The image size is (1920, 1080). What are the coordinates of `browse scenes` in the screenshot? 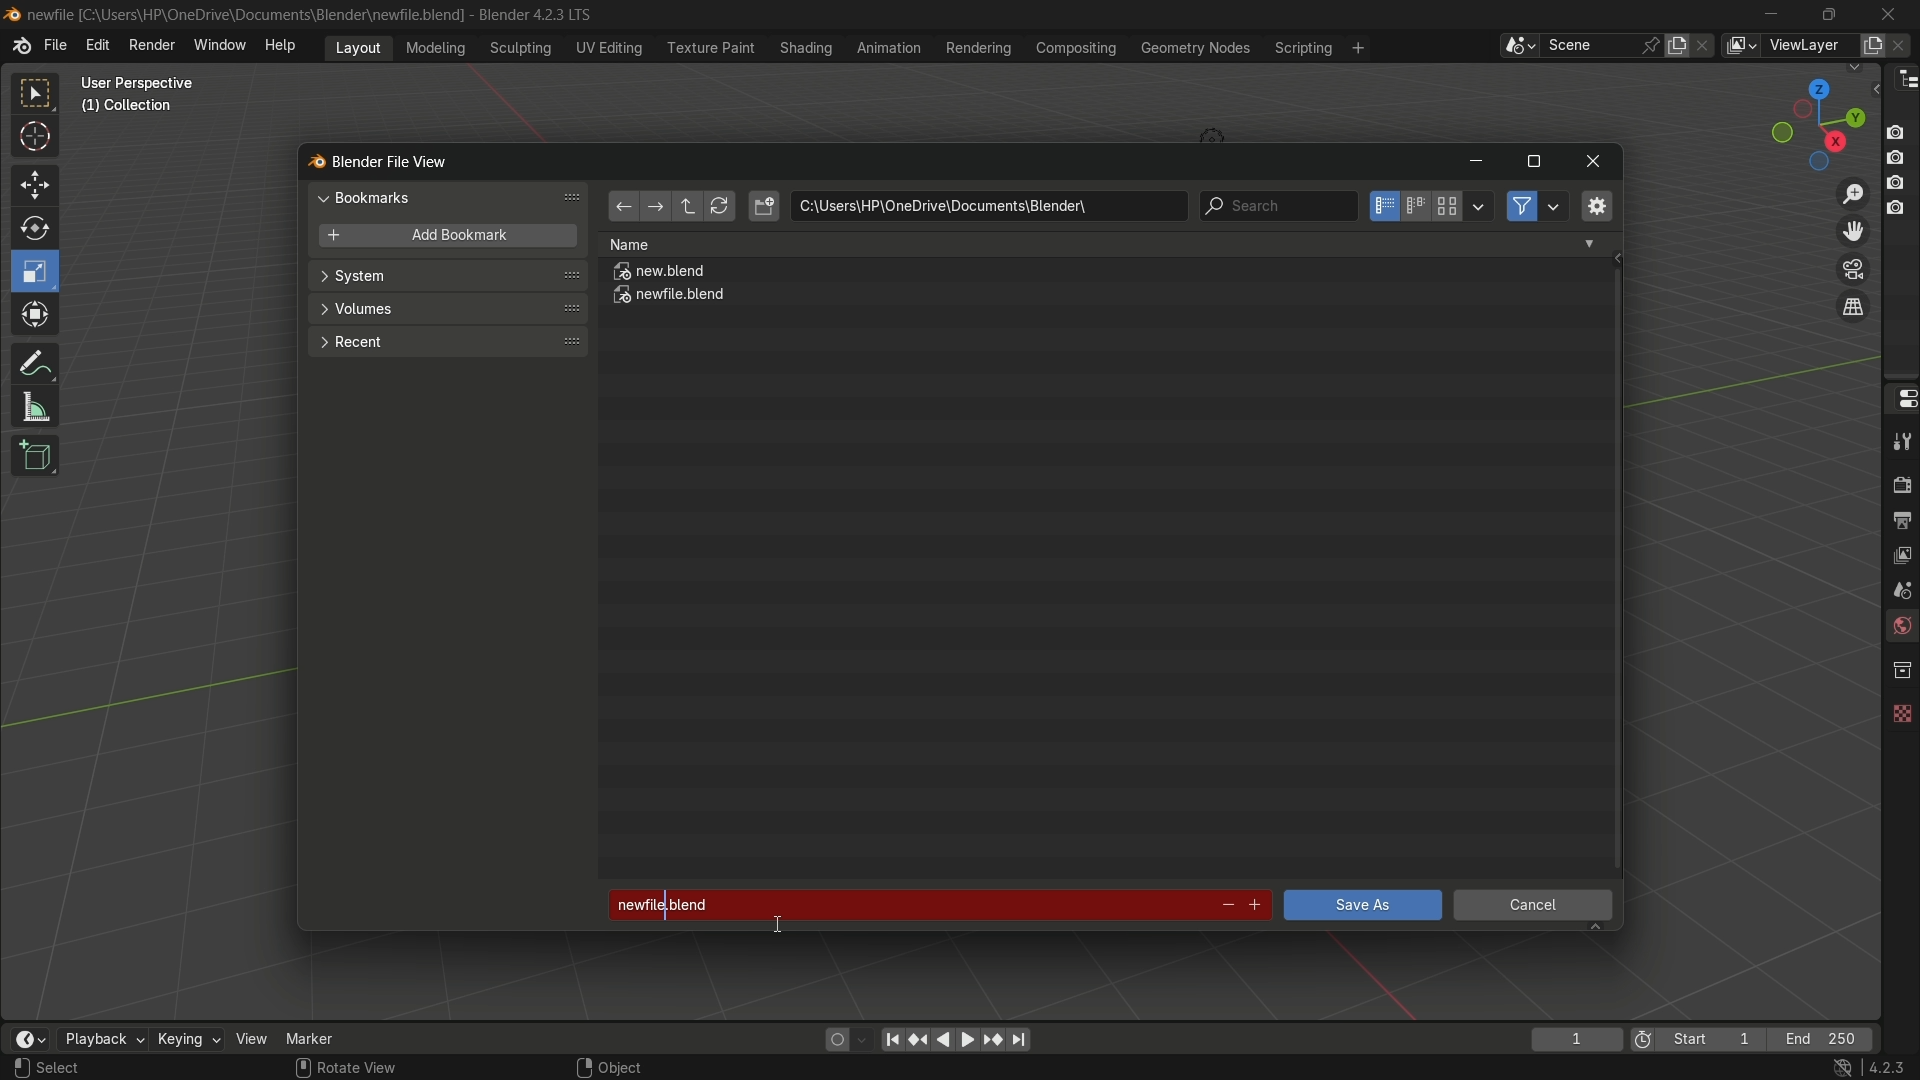 It's located at (1519, 46).